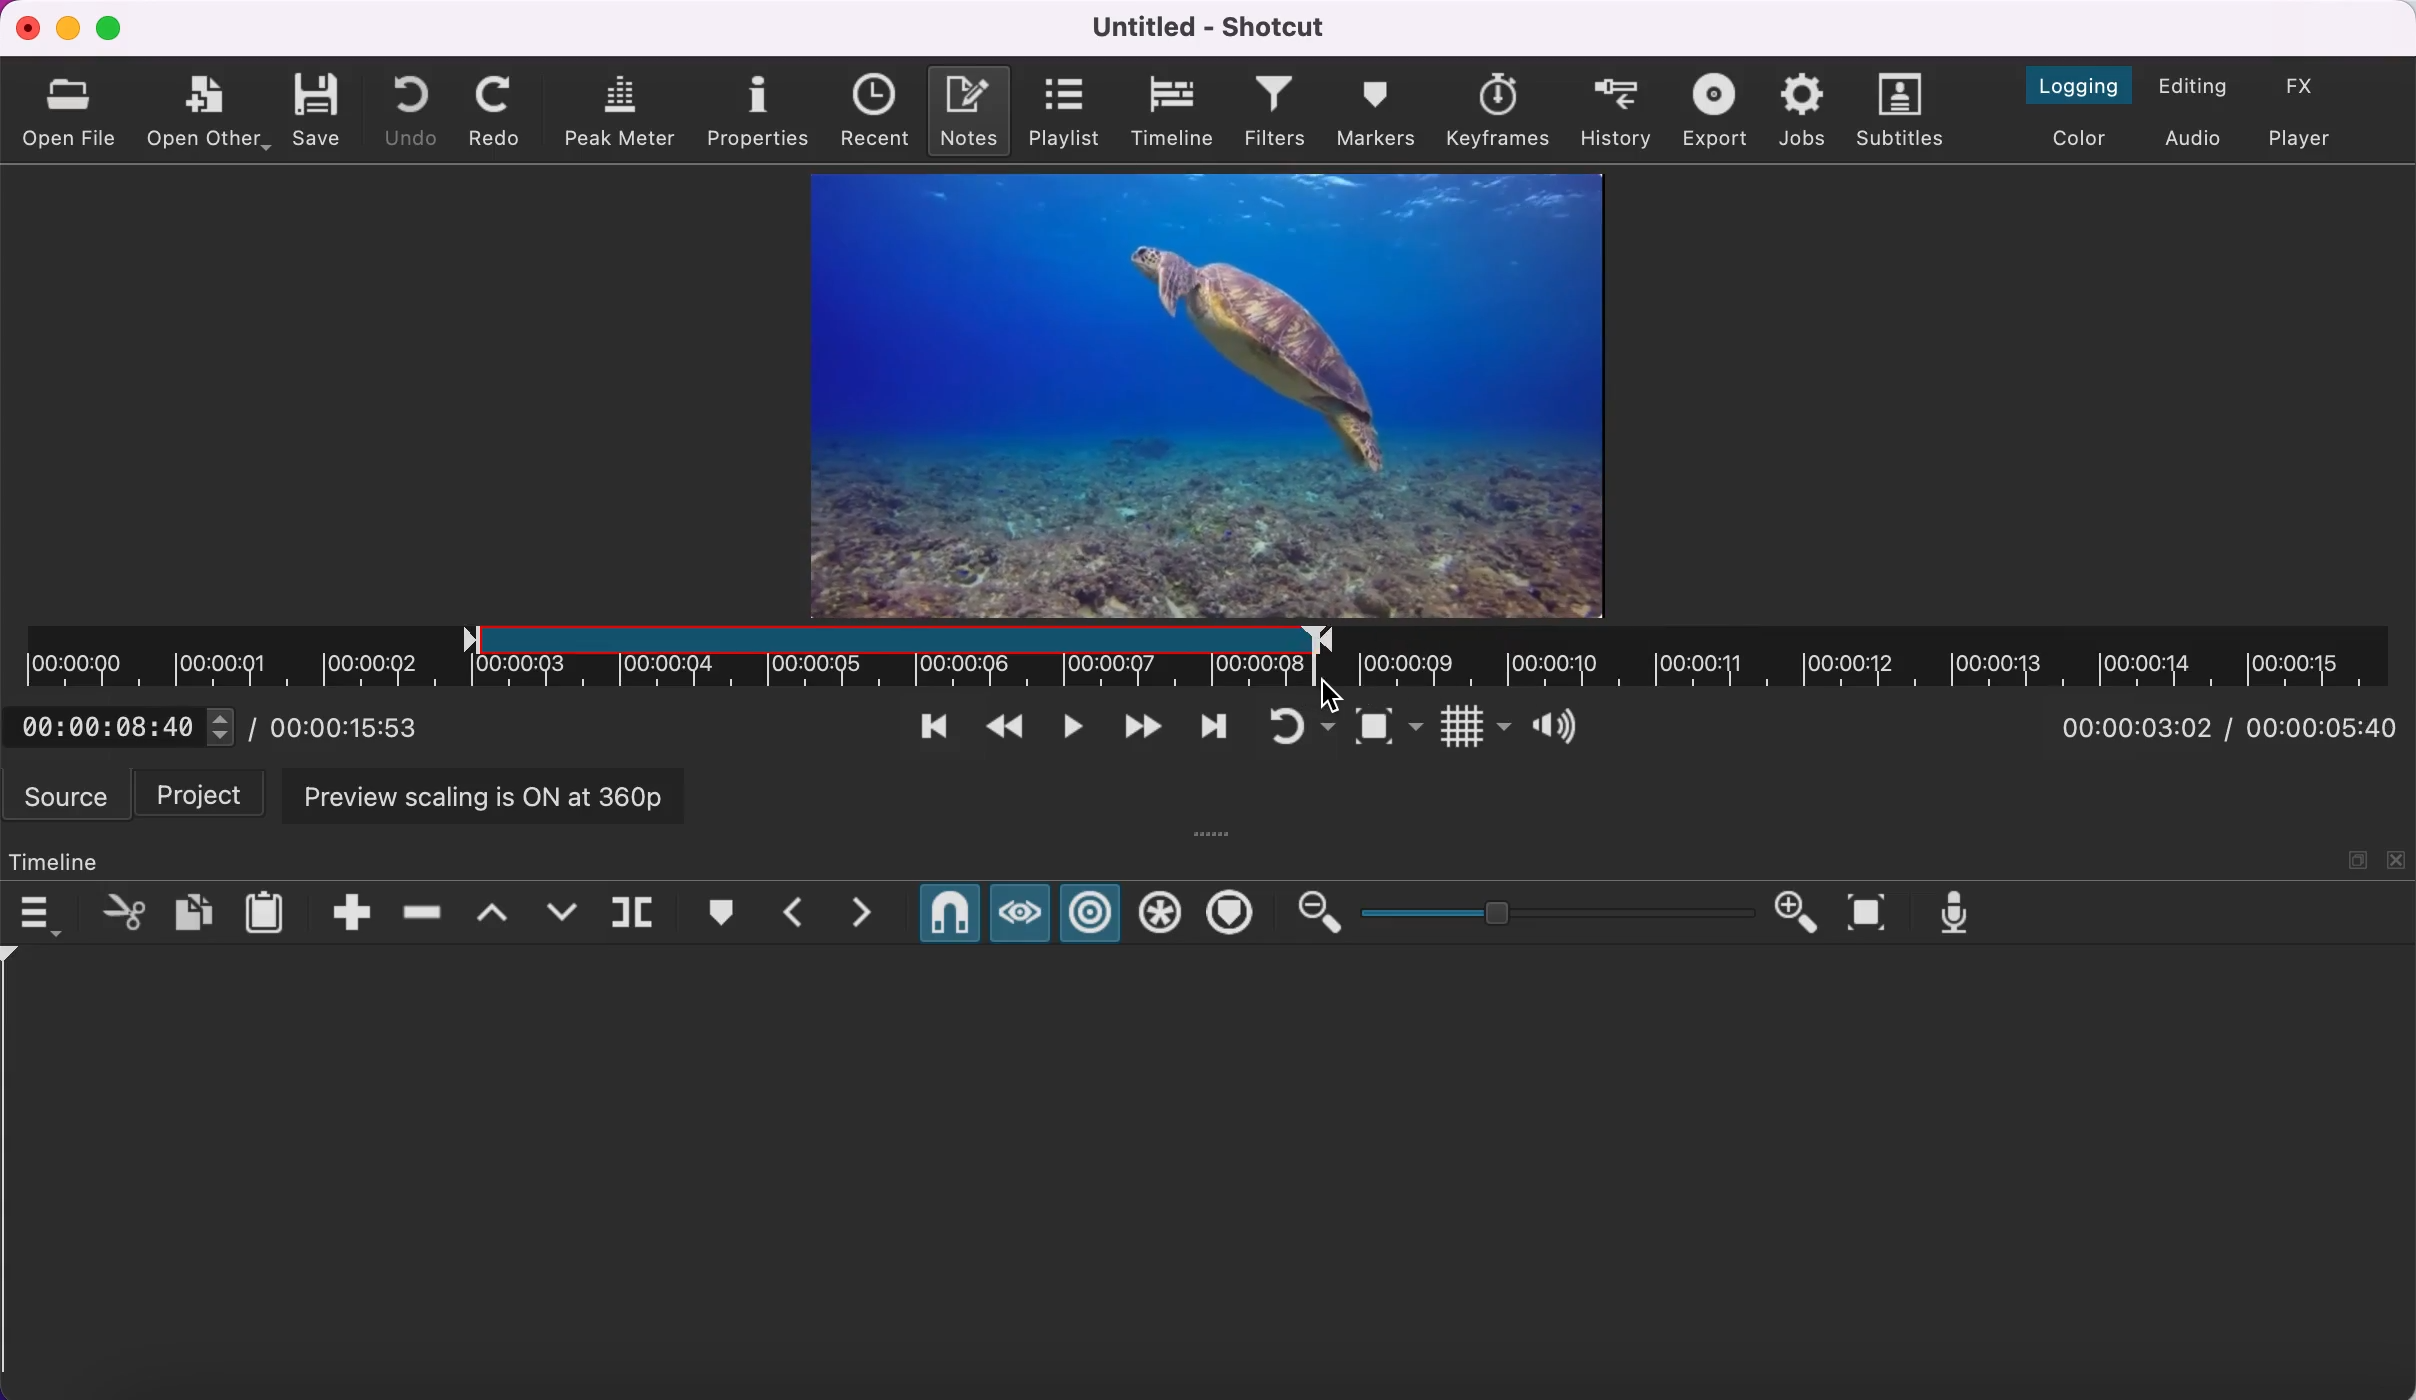 Image resolution: width=2416 pixels, height=1400 pixels. Describe the element at coordinates (1712, 111) in the screenshot. I see `export` at that location.